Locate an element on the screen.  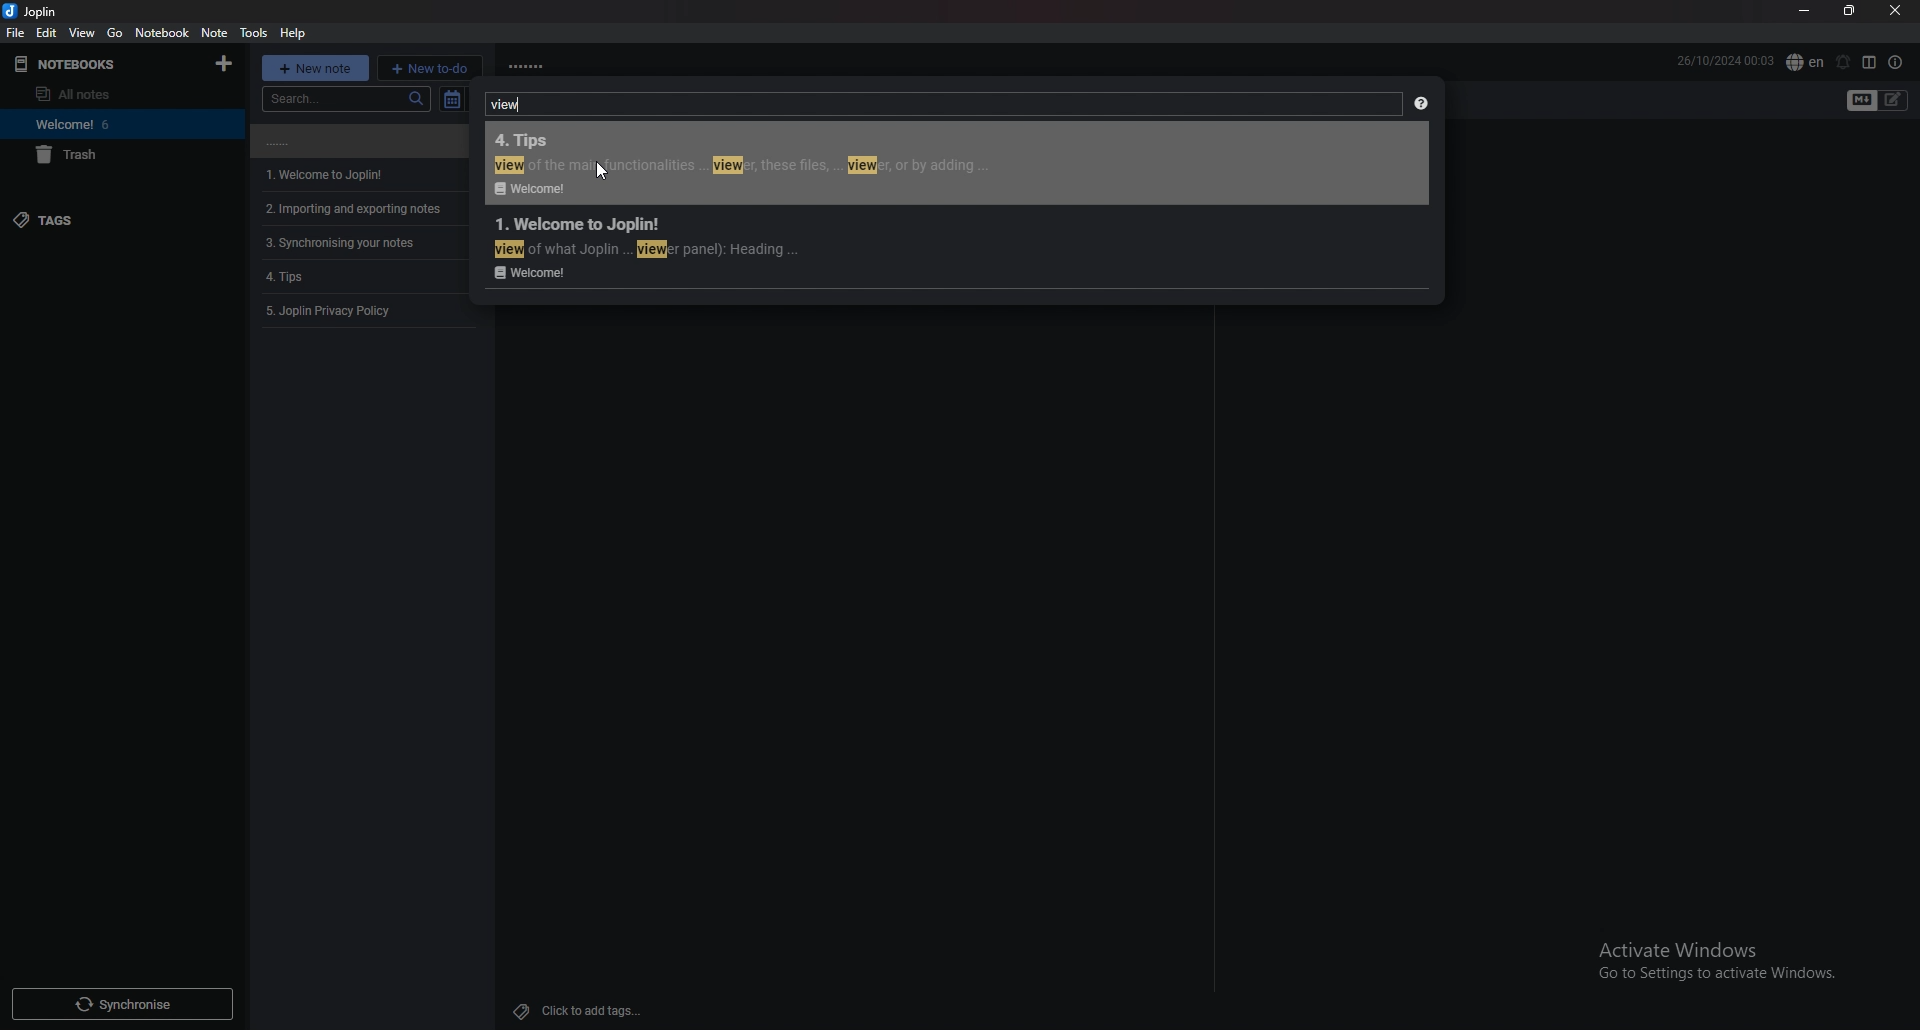
file is located at coordinates (16, 33).